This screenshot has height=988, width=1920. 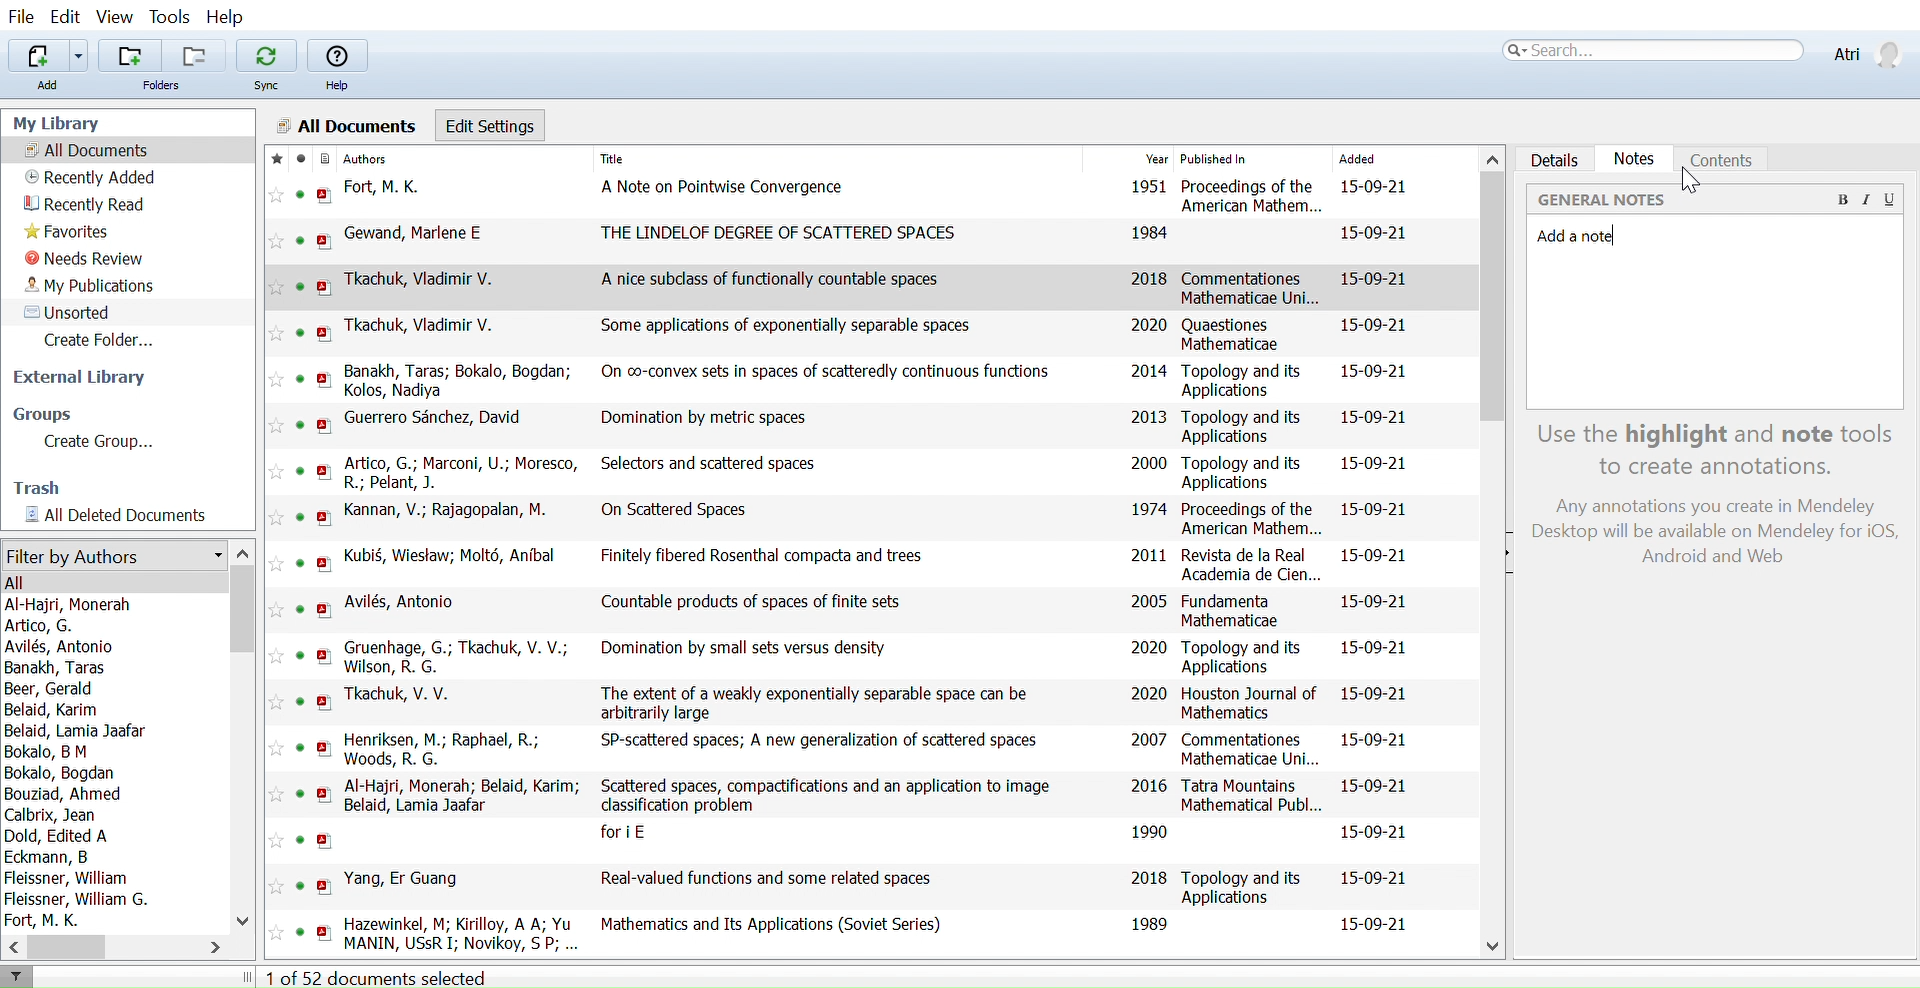 What do you see at coordinates (12, 946) in the screenshot?
I see `Move left in filter by authors` at bounding box center [12, 946].